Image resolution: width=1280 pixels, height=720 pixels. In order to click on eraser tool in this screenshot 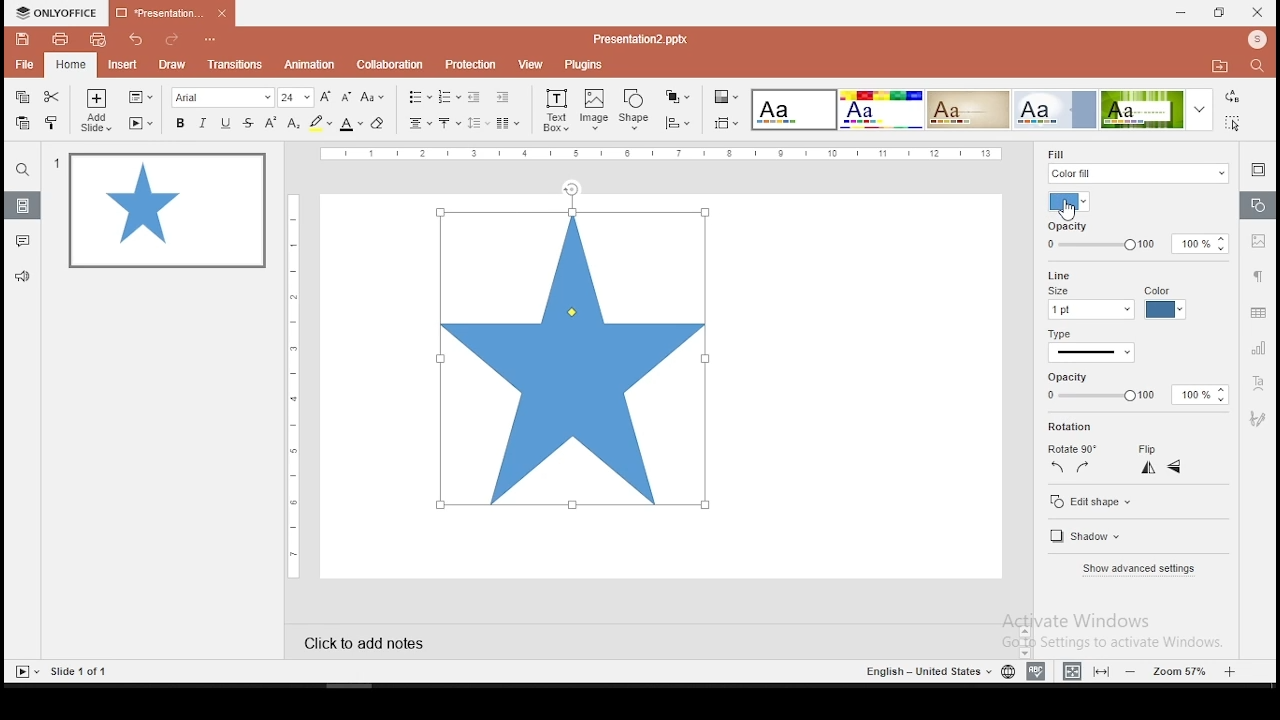, I will do `click(377, 124)`.